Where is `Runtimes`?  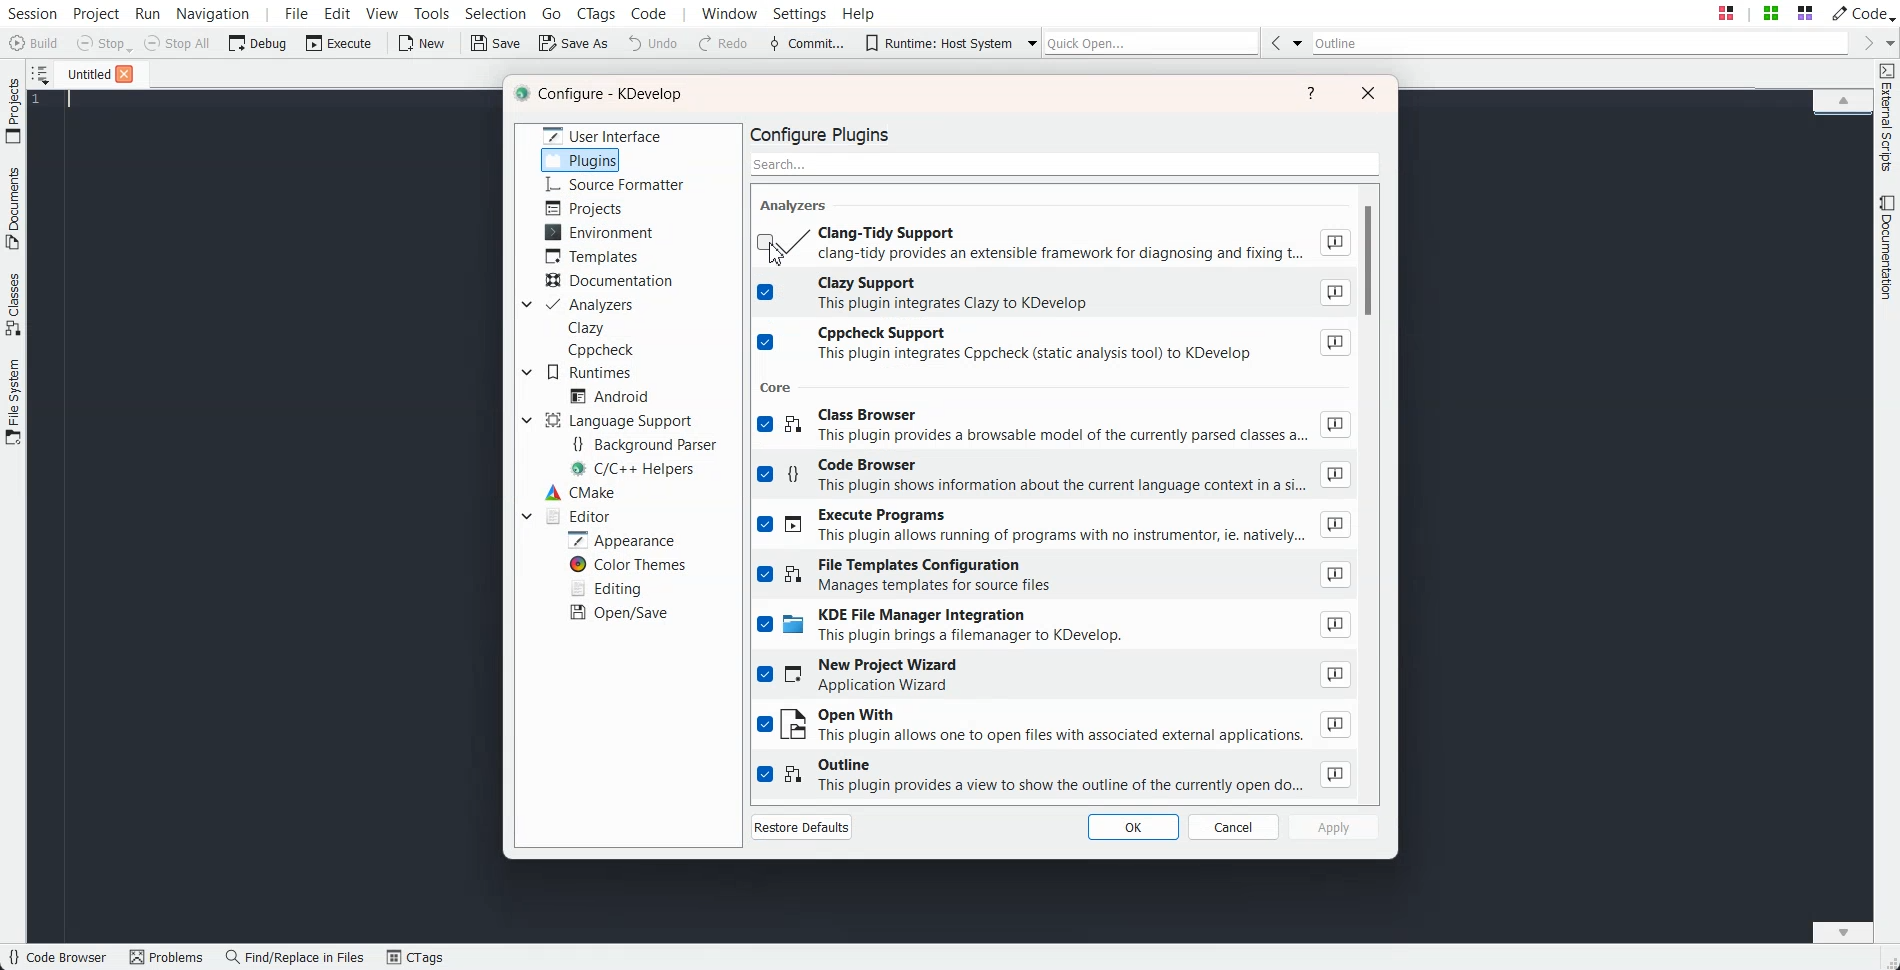
Runtimes is located at coordinates (590, 372).